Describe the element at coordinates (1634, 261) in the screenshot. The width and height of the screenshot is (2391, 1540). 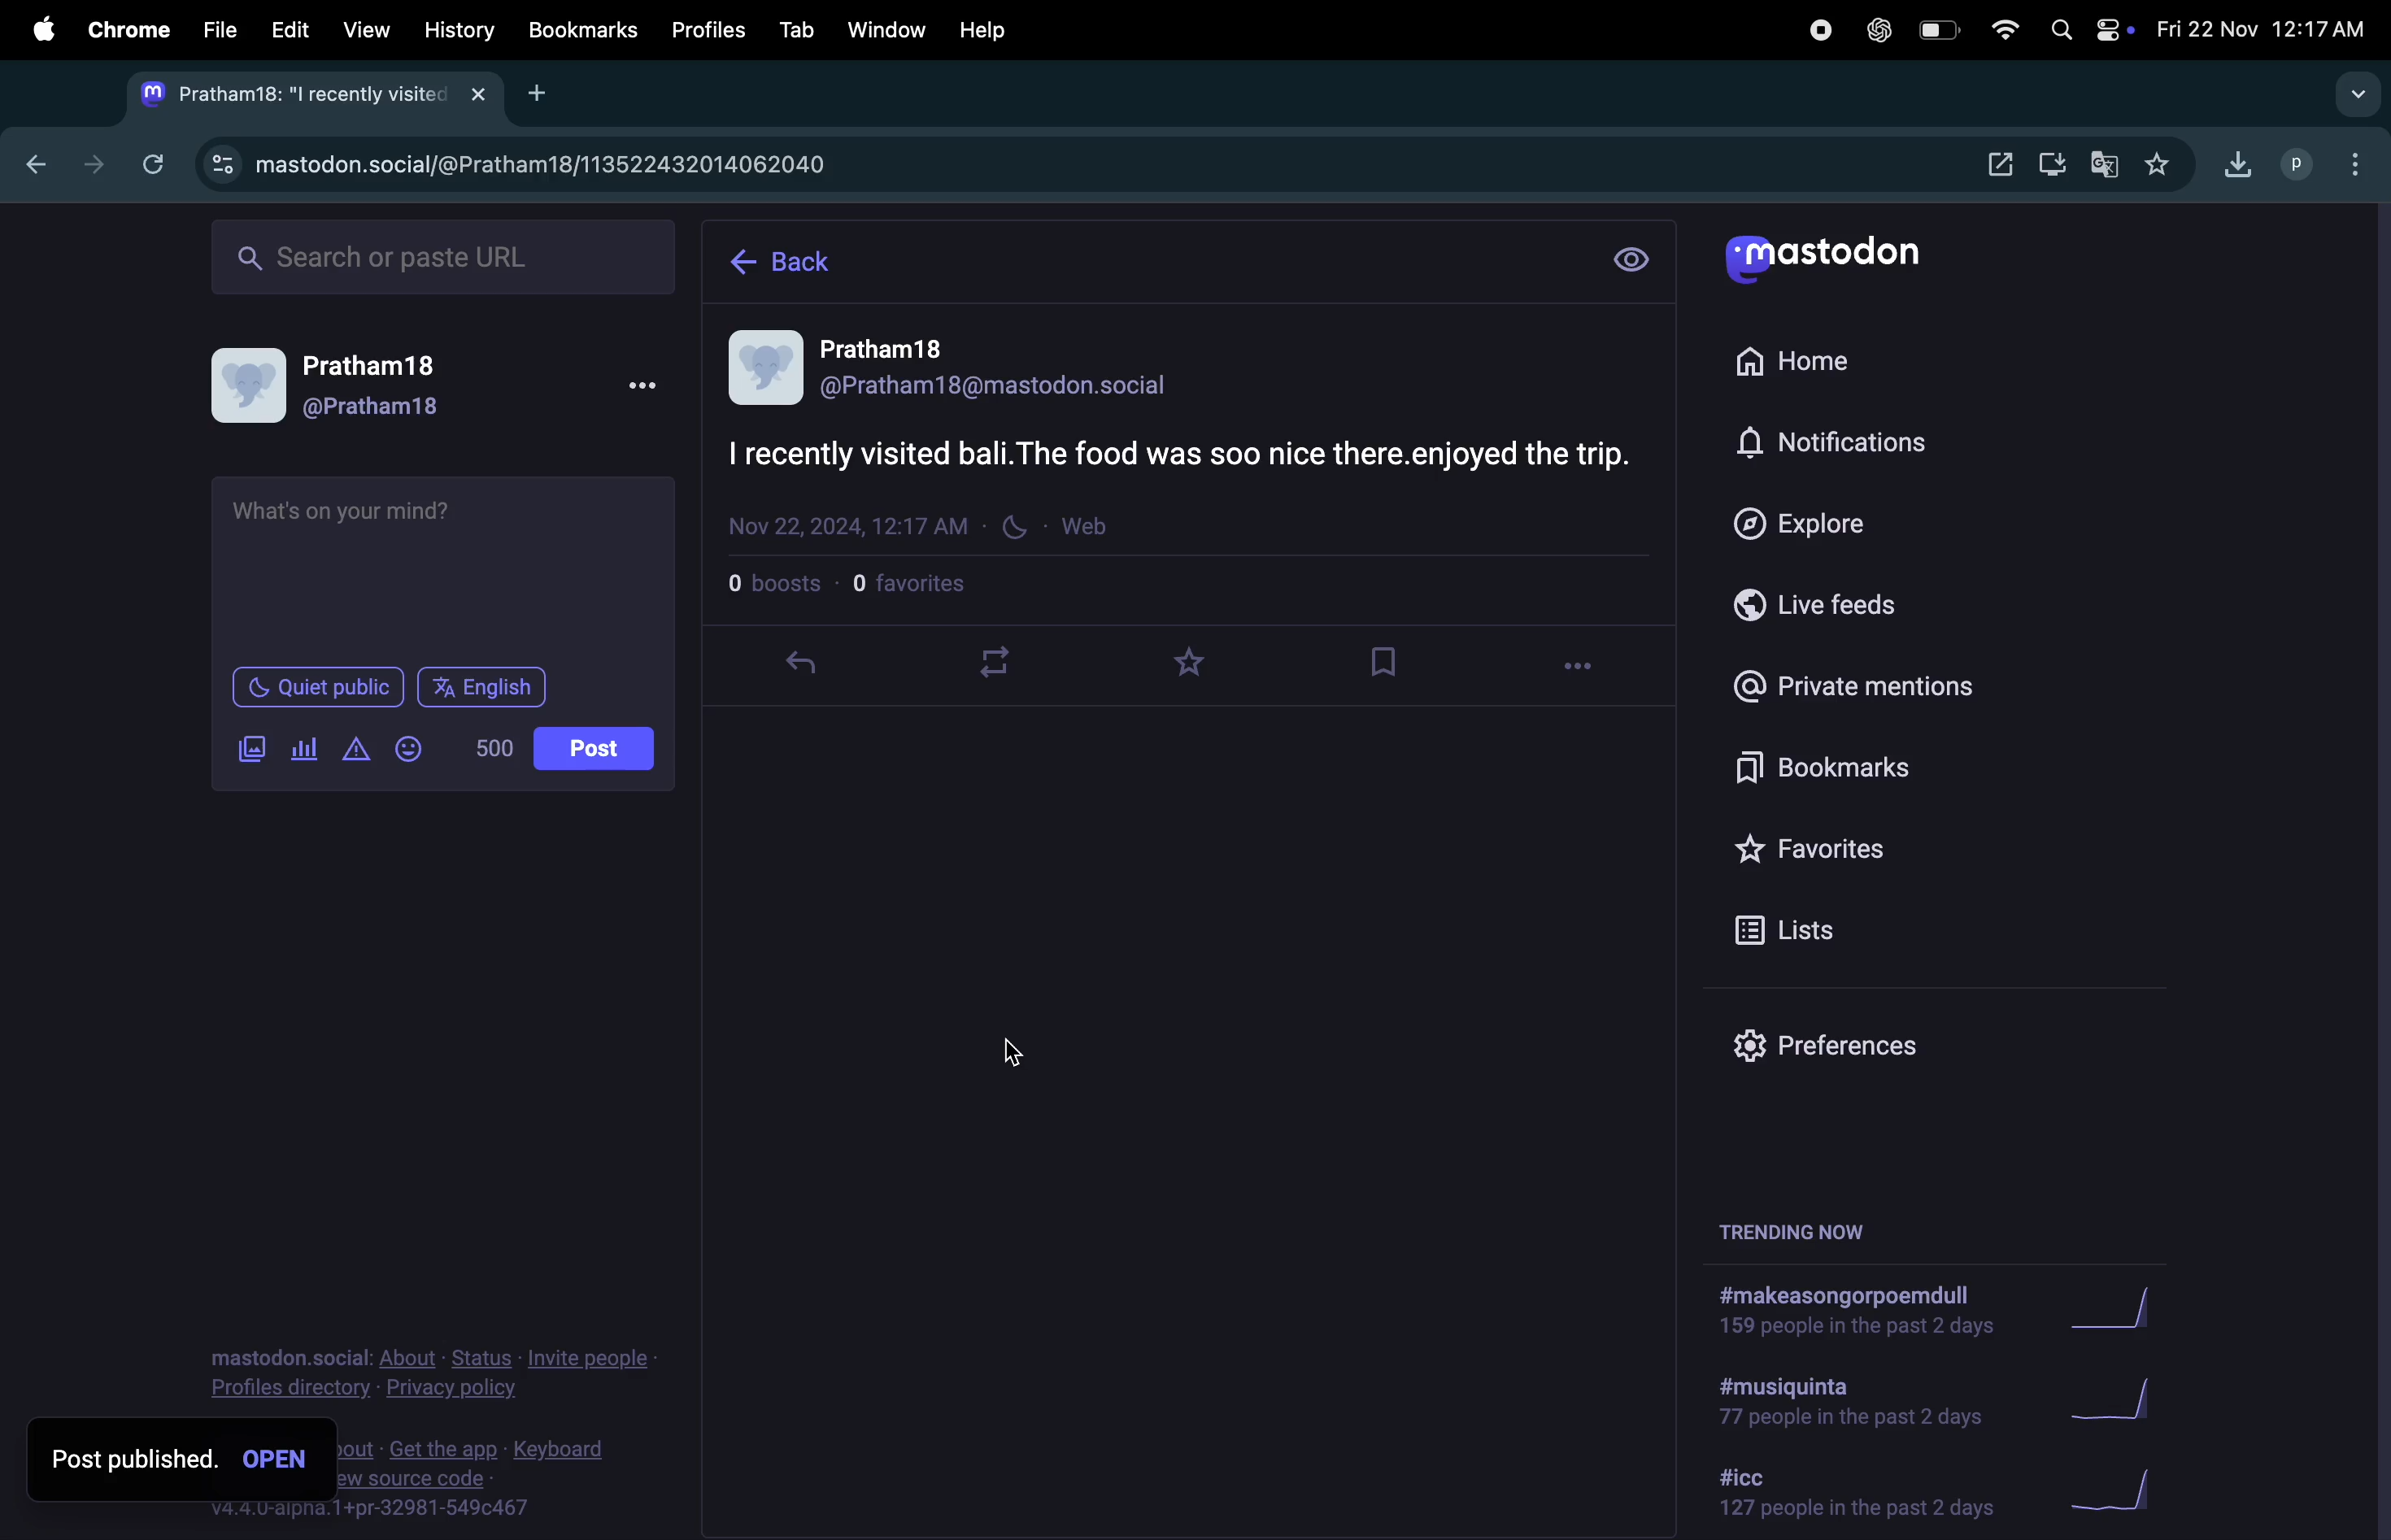
I see `view` at that location.